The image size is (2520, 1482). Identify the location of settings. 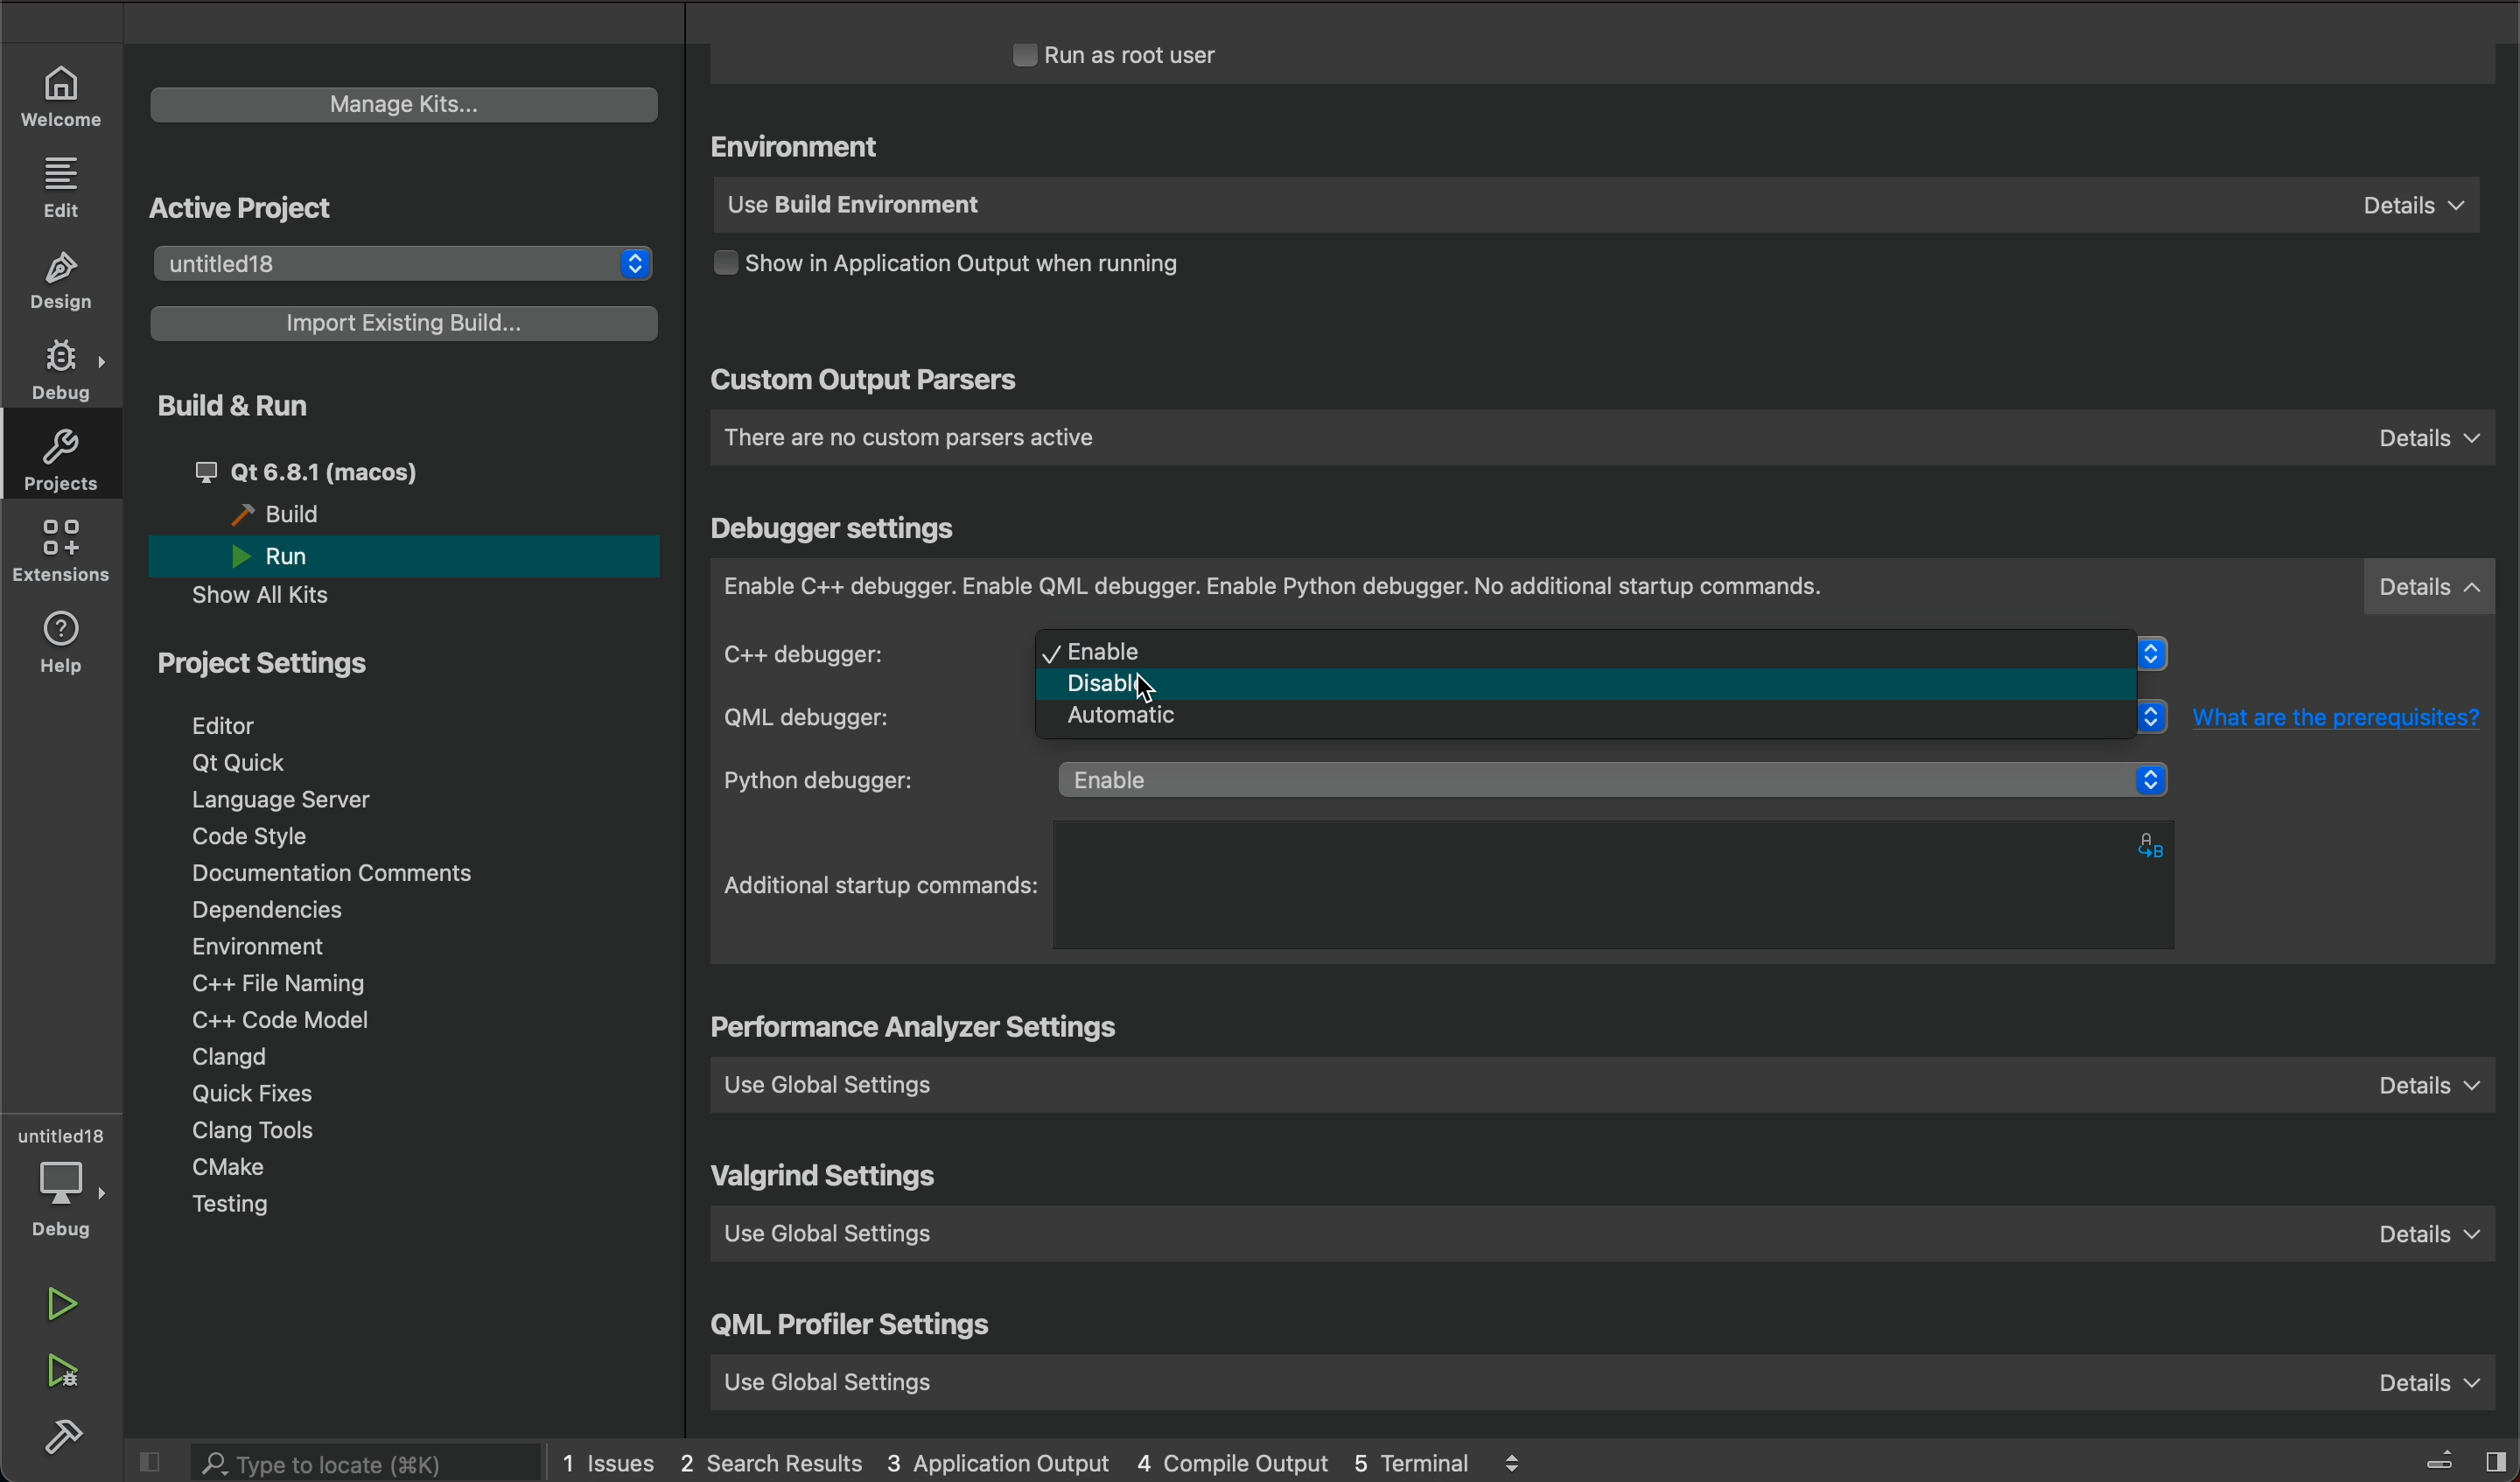
(922, 1030).